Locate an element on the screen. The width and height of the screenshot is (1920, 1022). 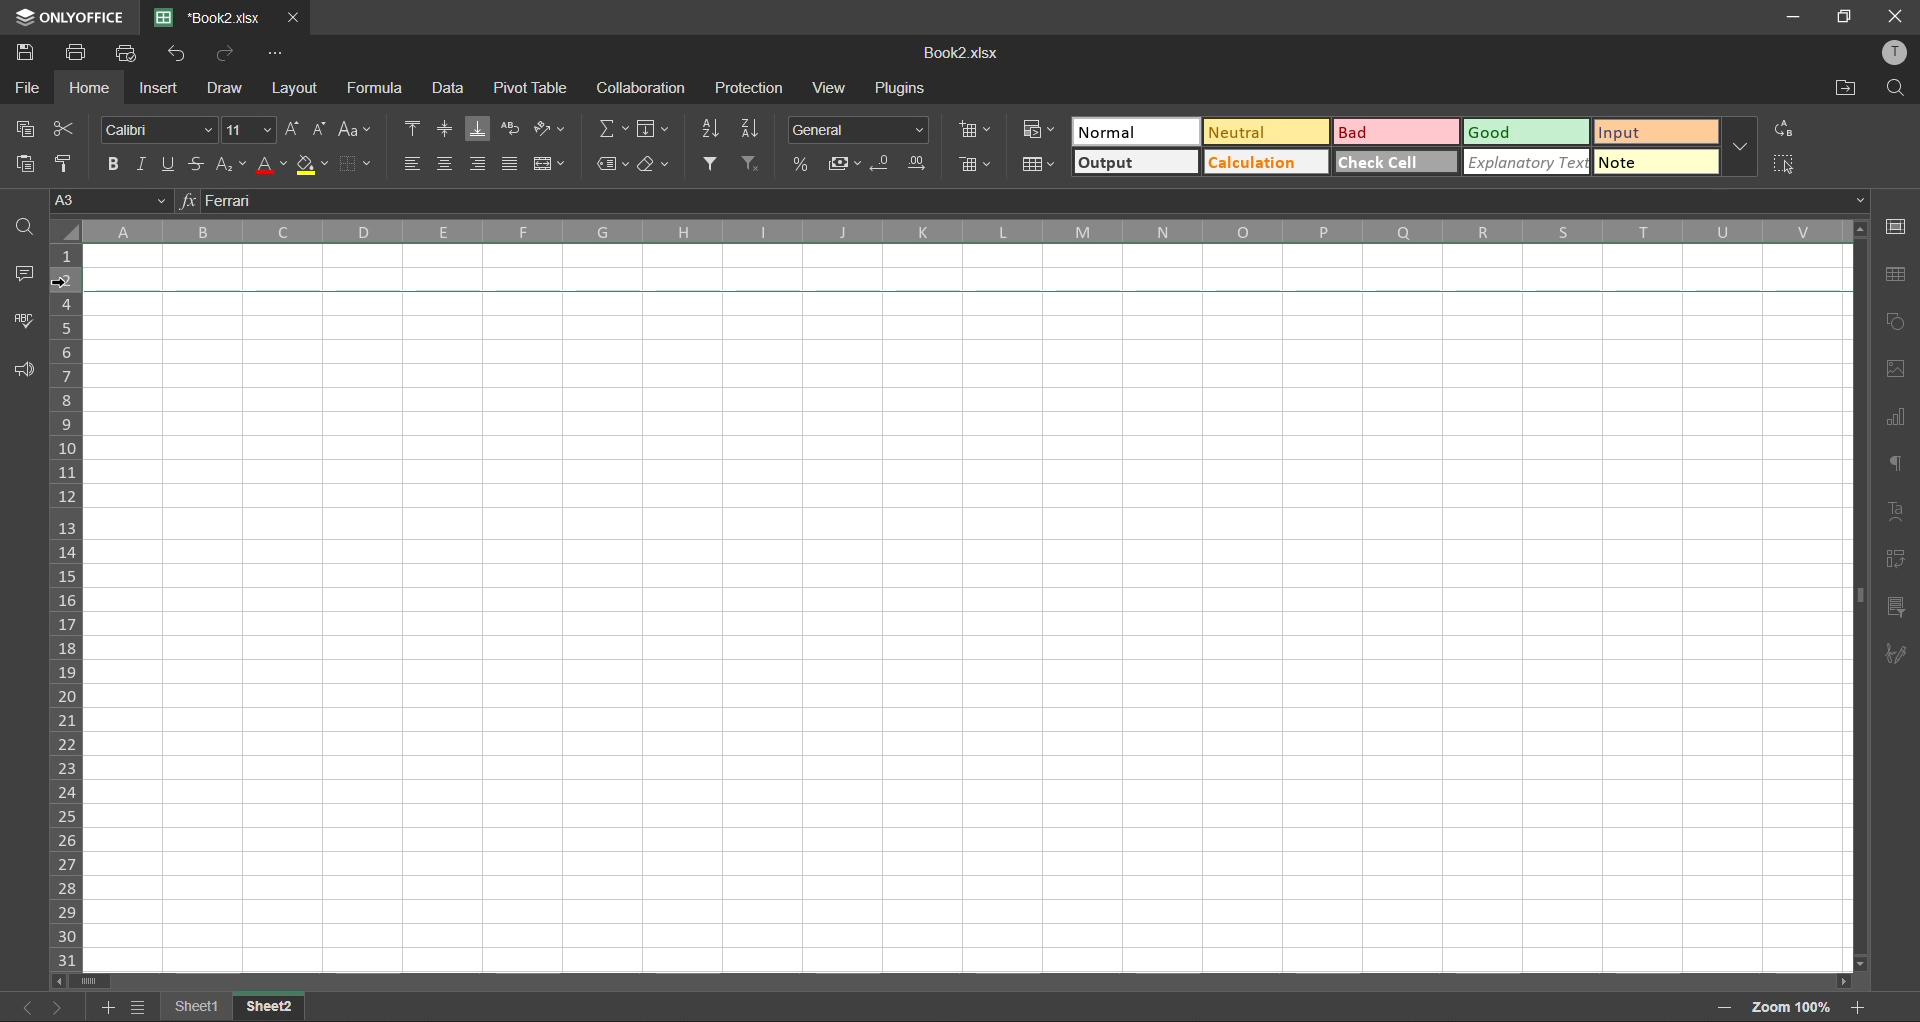
italic is located at coordinates (142, 161).